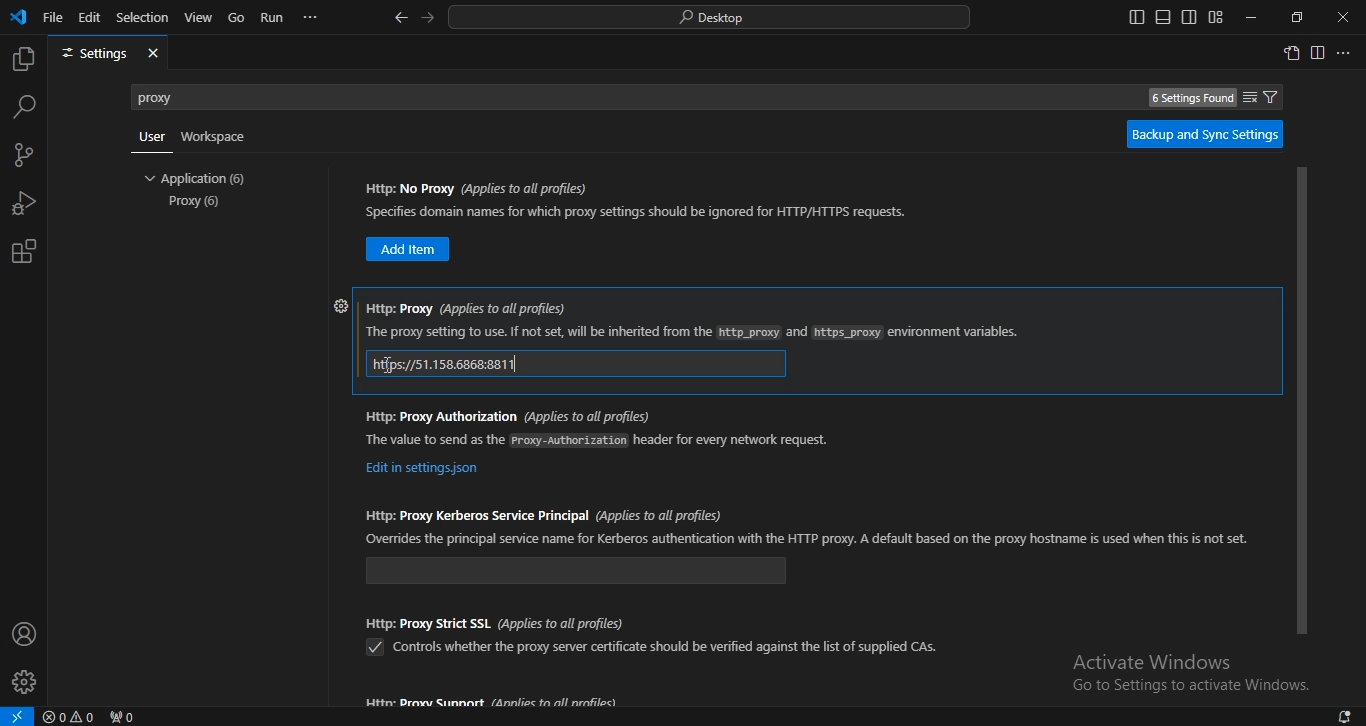  Describe the element at coordinates (447, 364) in the screenshot. I see `text` at that location.